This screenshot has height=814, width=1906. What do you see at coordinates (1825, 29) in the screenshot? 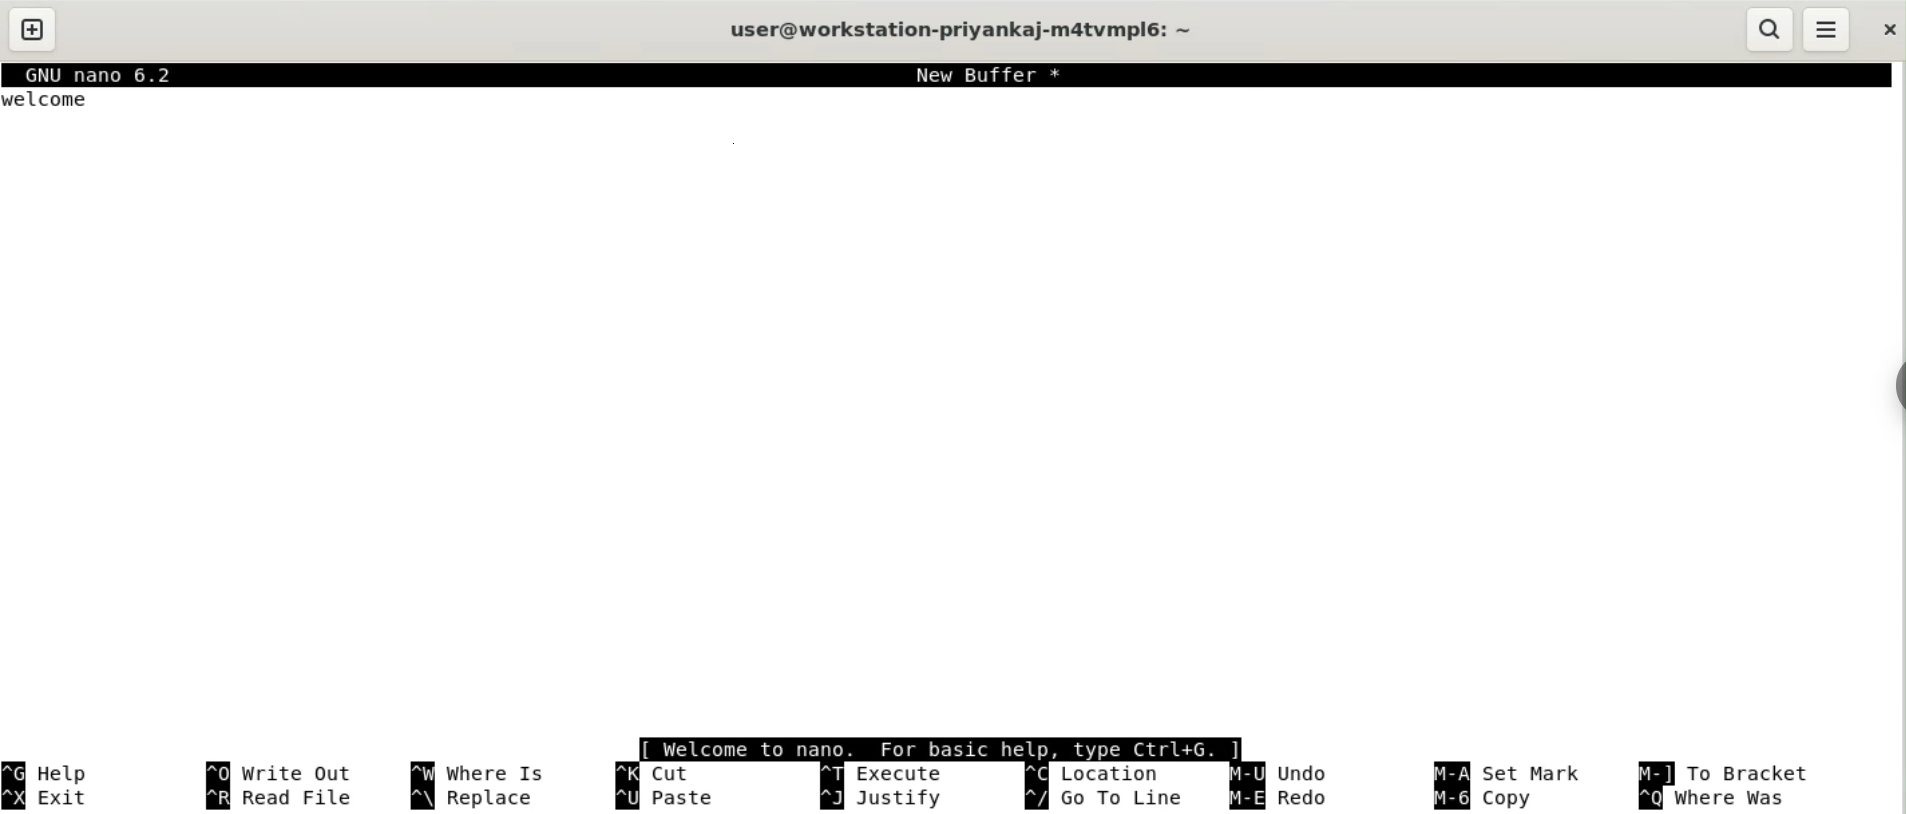
I see `menu` at bounding box center [1825, 29].